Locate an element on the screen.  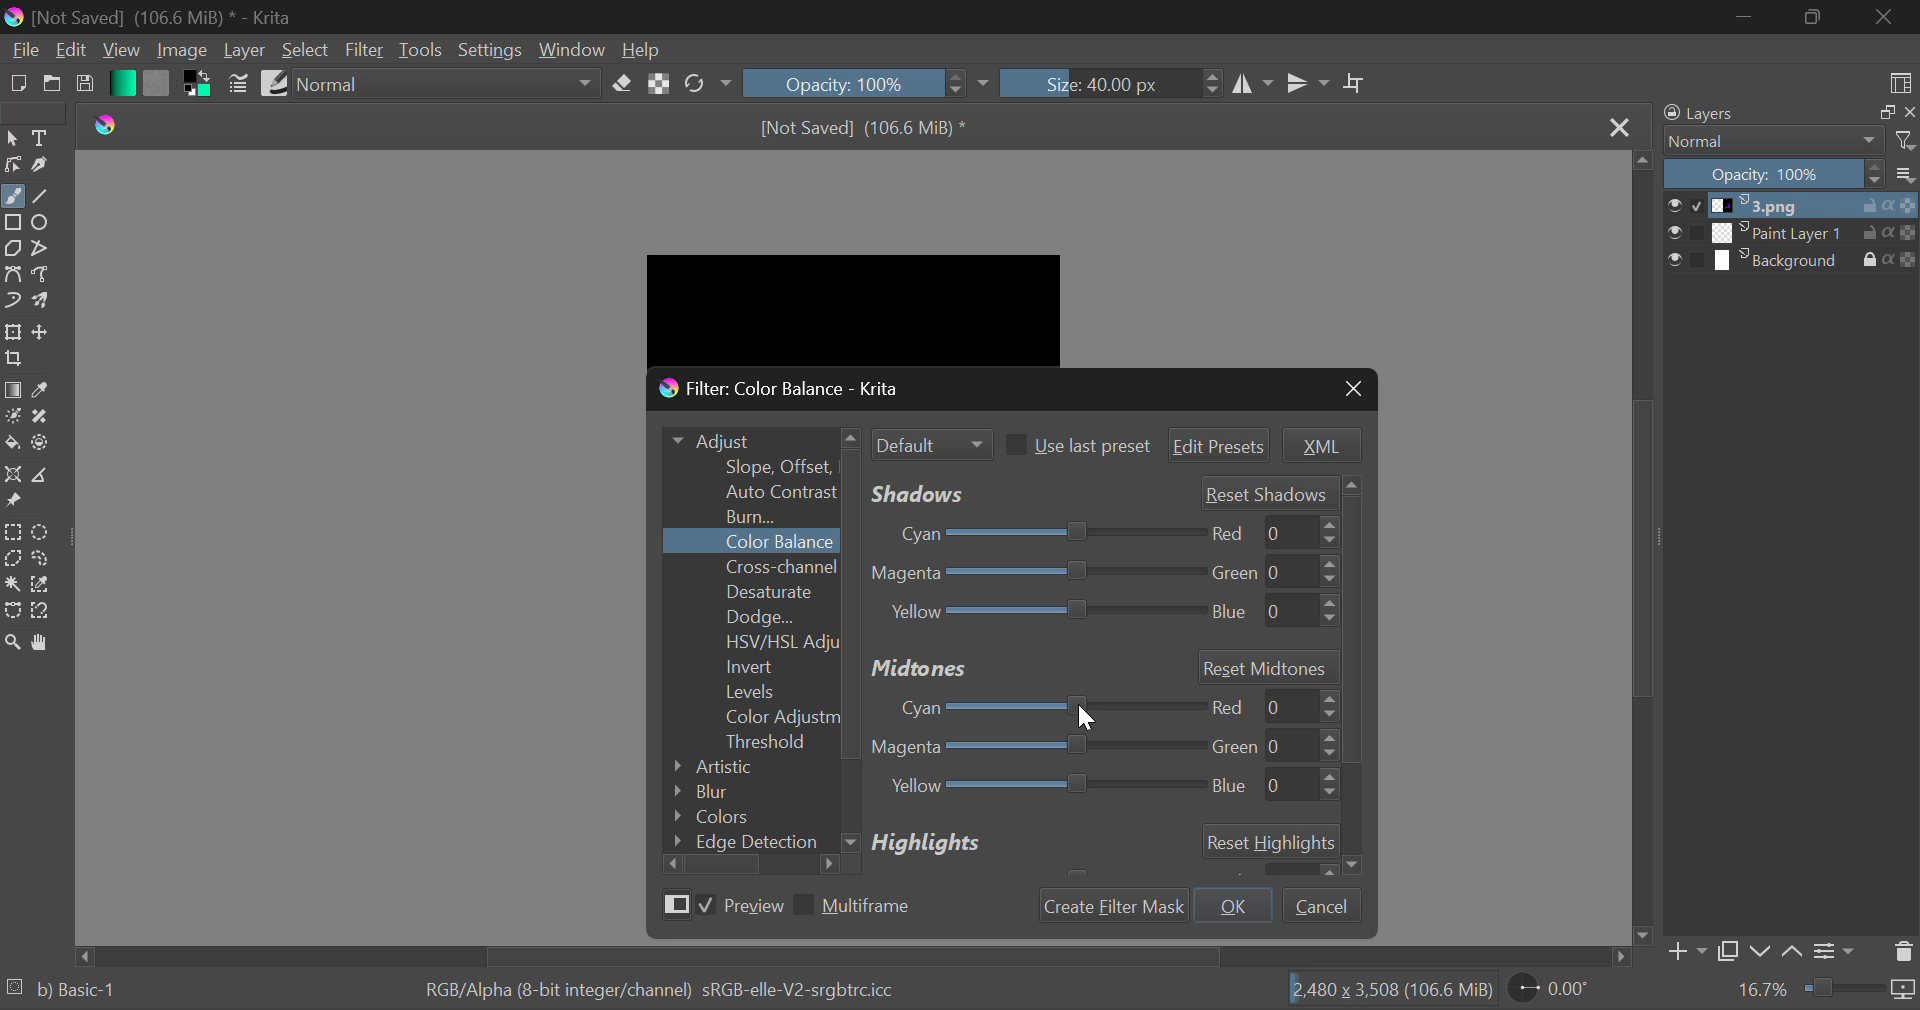
Polygon Selection is located at coordinates (13, 560).